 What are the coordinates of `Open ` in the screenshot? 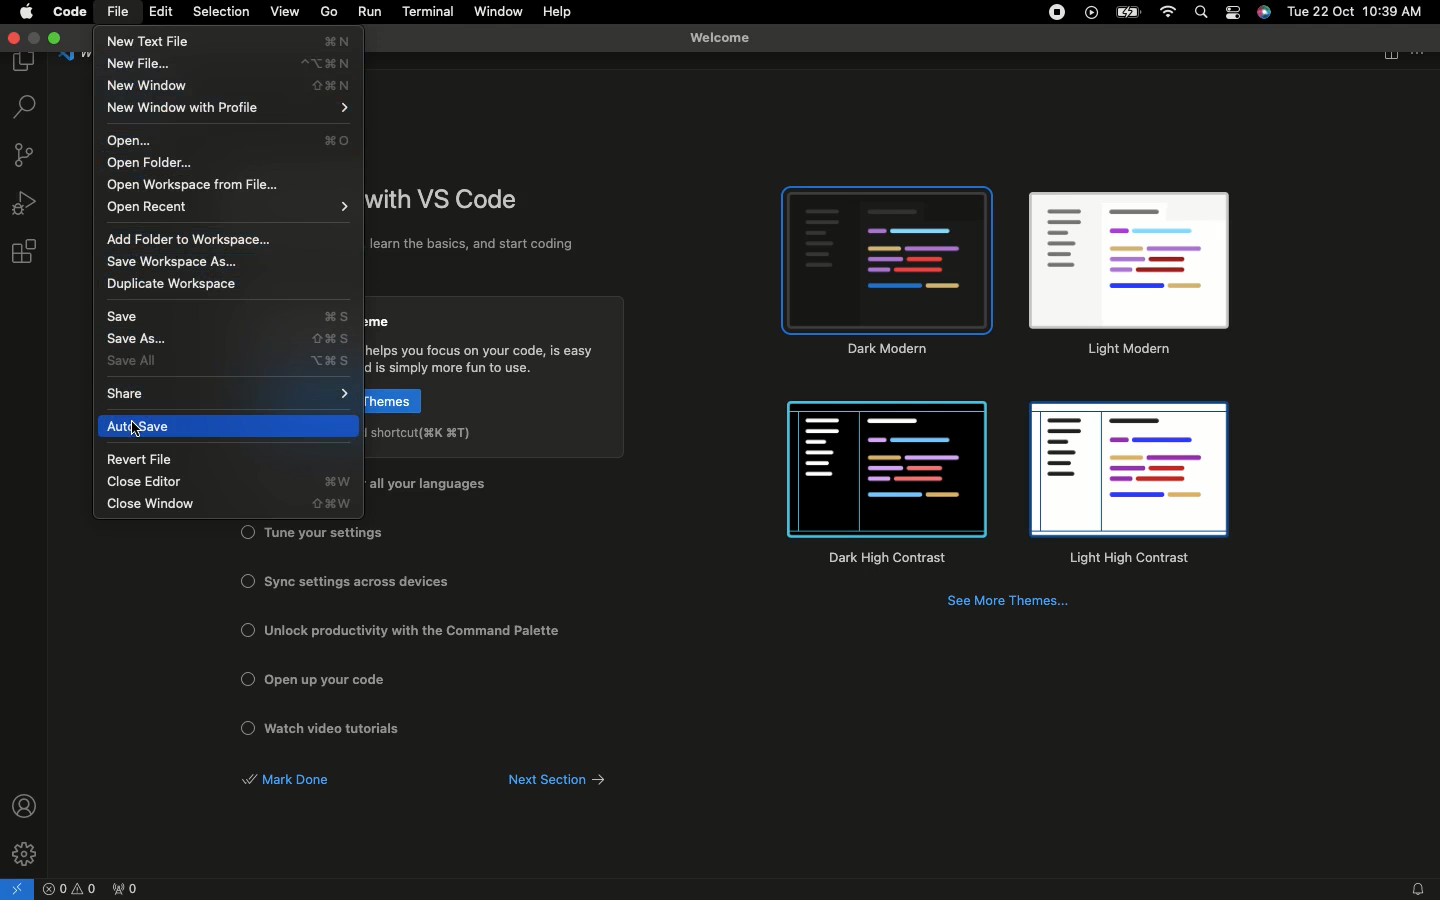 It's located at (236, 140).